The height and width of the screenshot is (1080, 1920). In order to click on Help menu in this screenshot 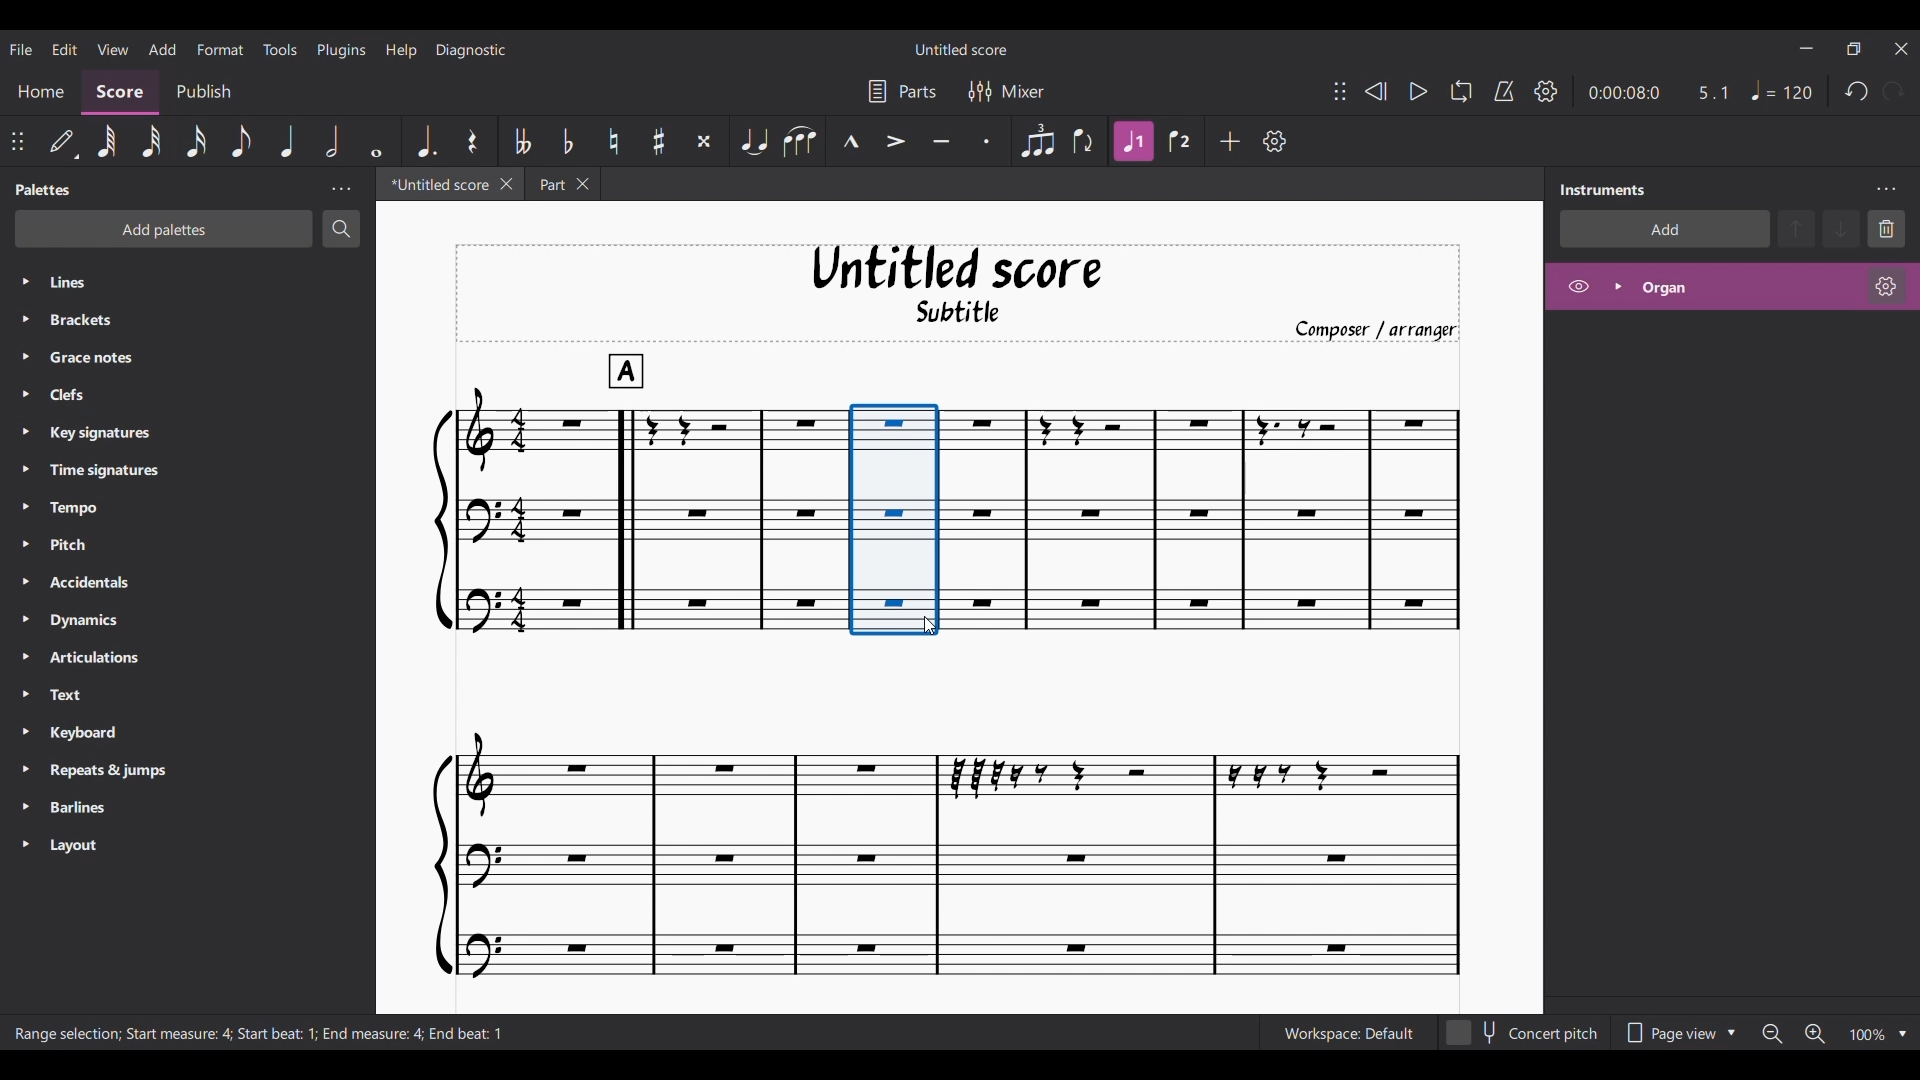, I will do `click(401, 50)`.